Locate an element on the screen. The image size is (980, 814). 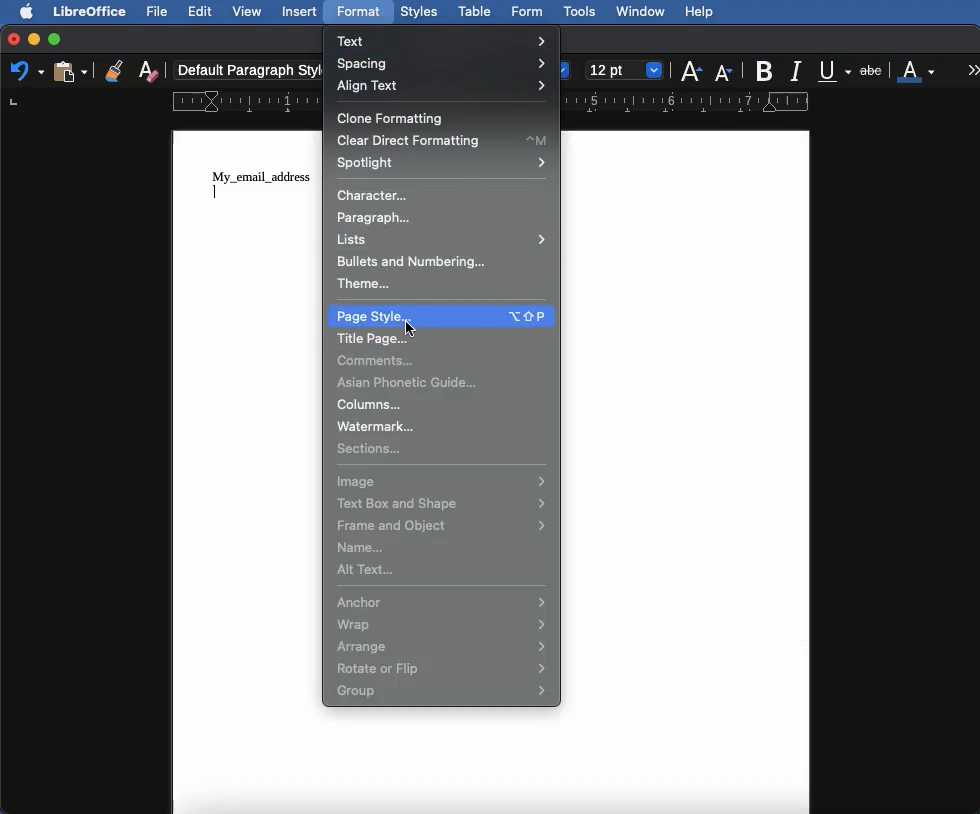
Text is located at coordinates (445, 39).